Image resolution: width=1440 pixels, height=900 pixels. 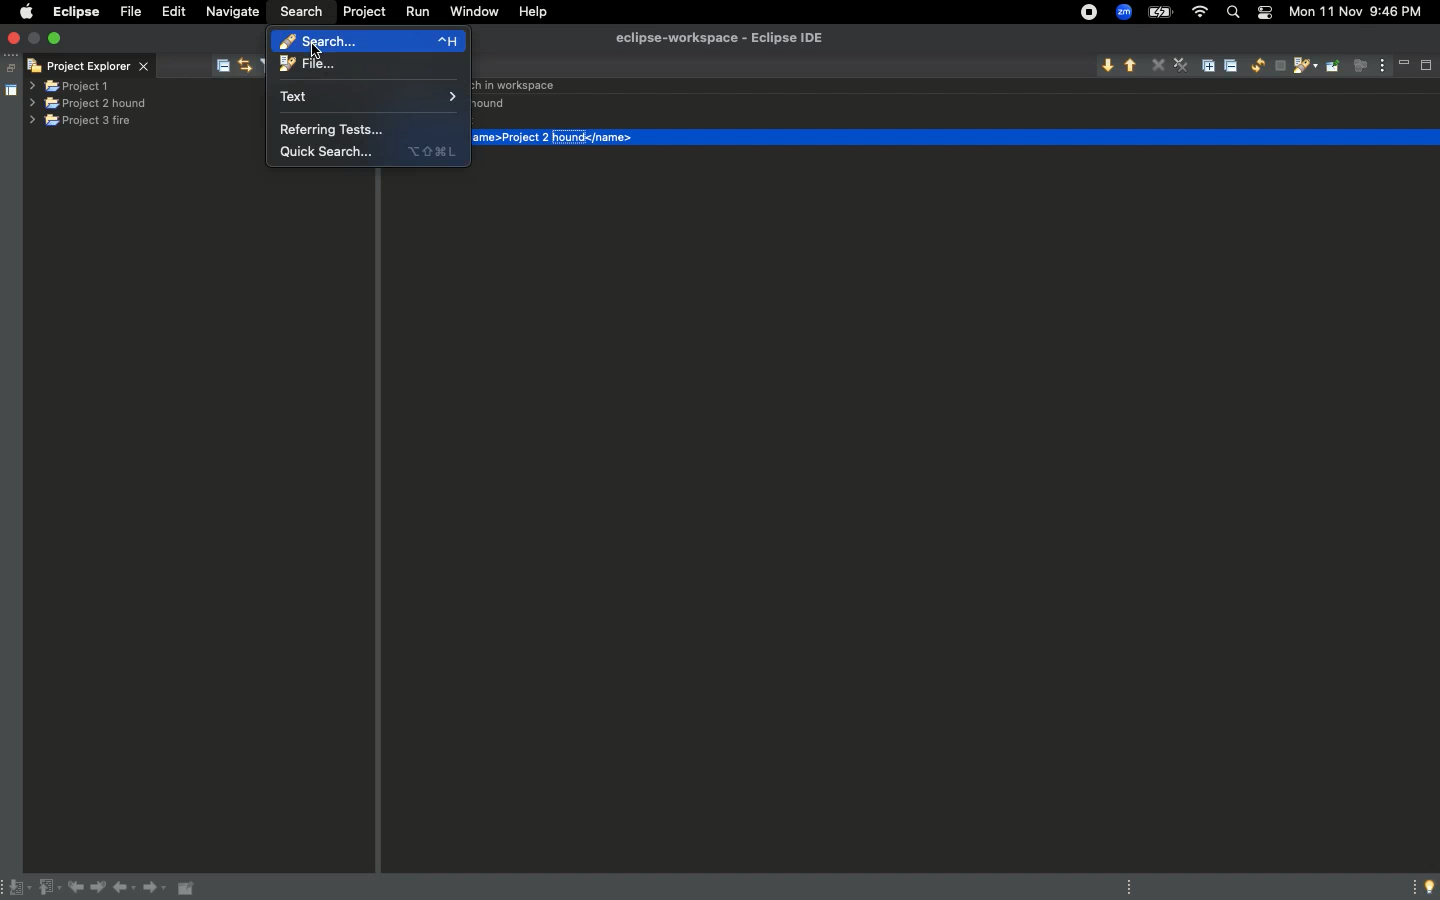 I want to click on ame>Project 2 hound</name>, so click(x=559, y=136).